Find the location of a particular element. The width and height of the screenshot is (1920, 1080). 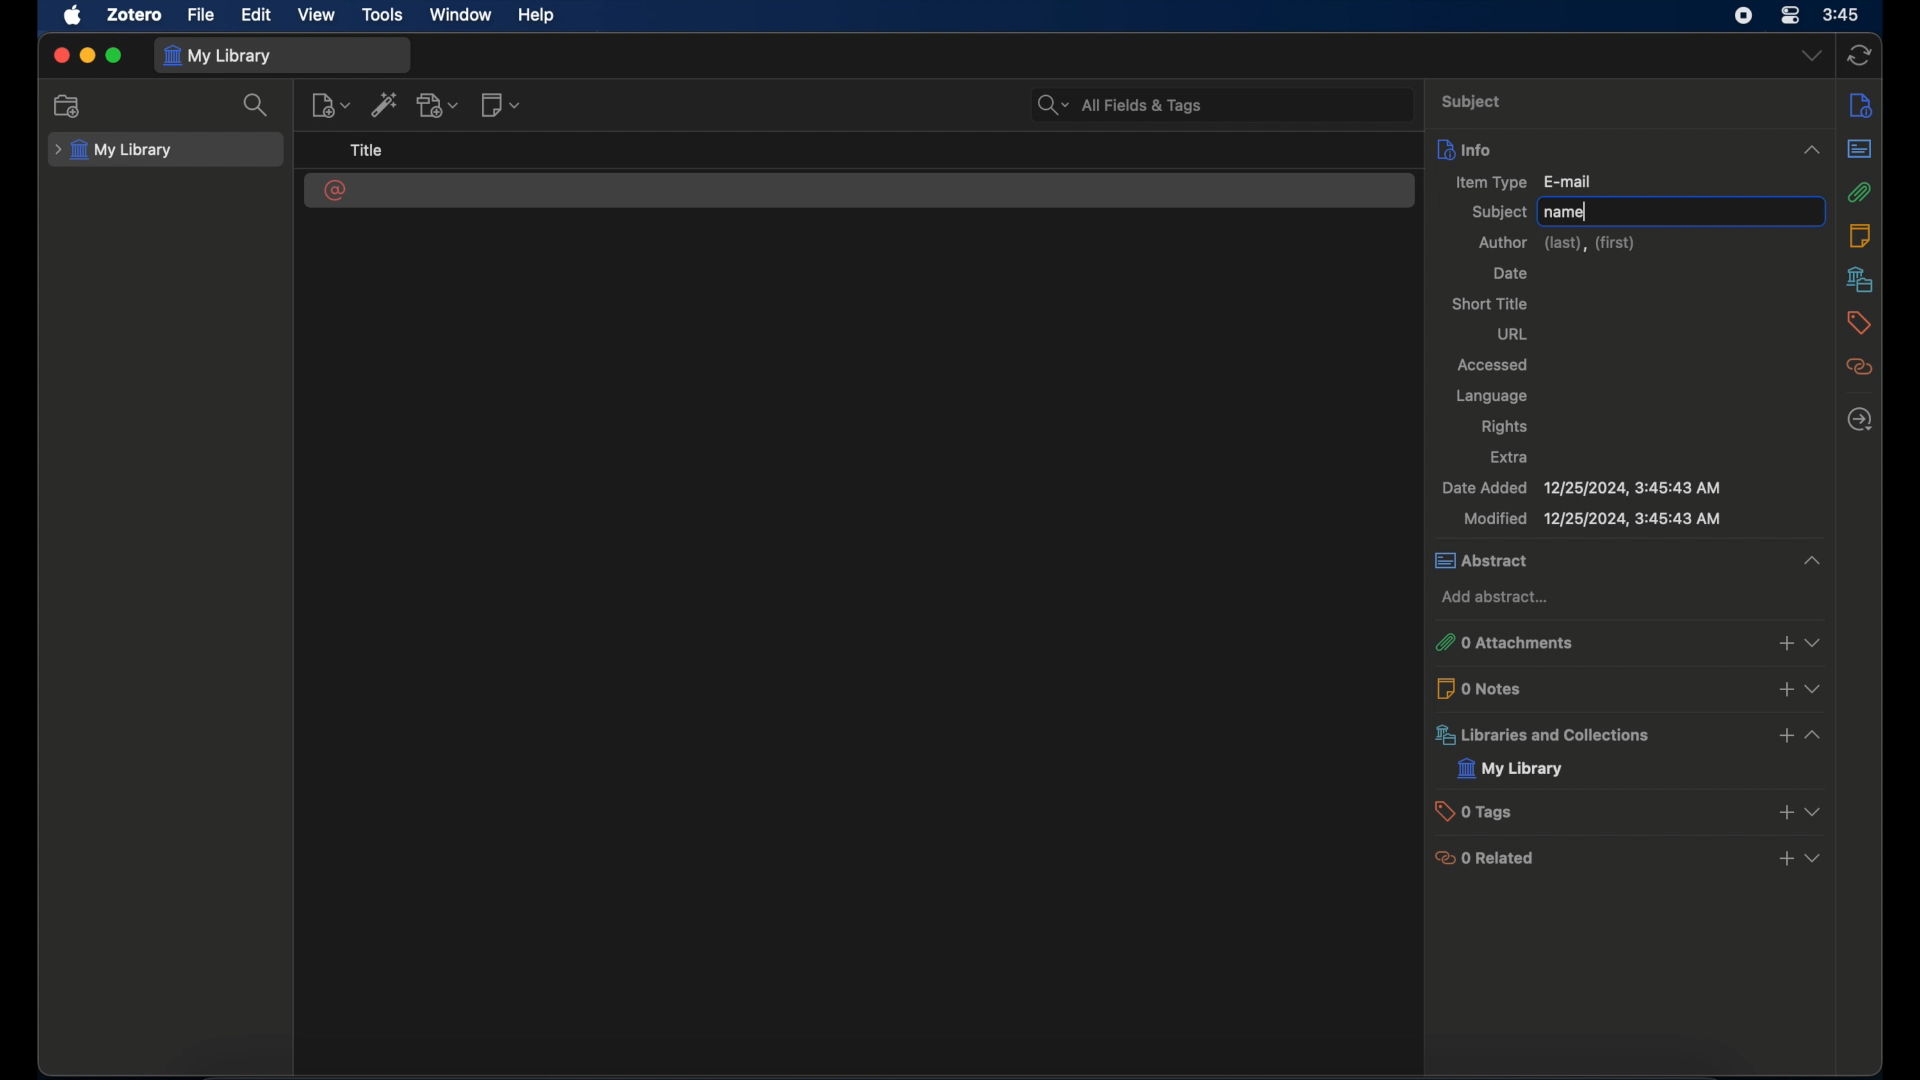

window is located at coordinates (460, 15).